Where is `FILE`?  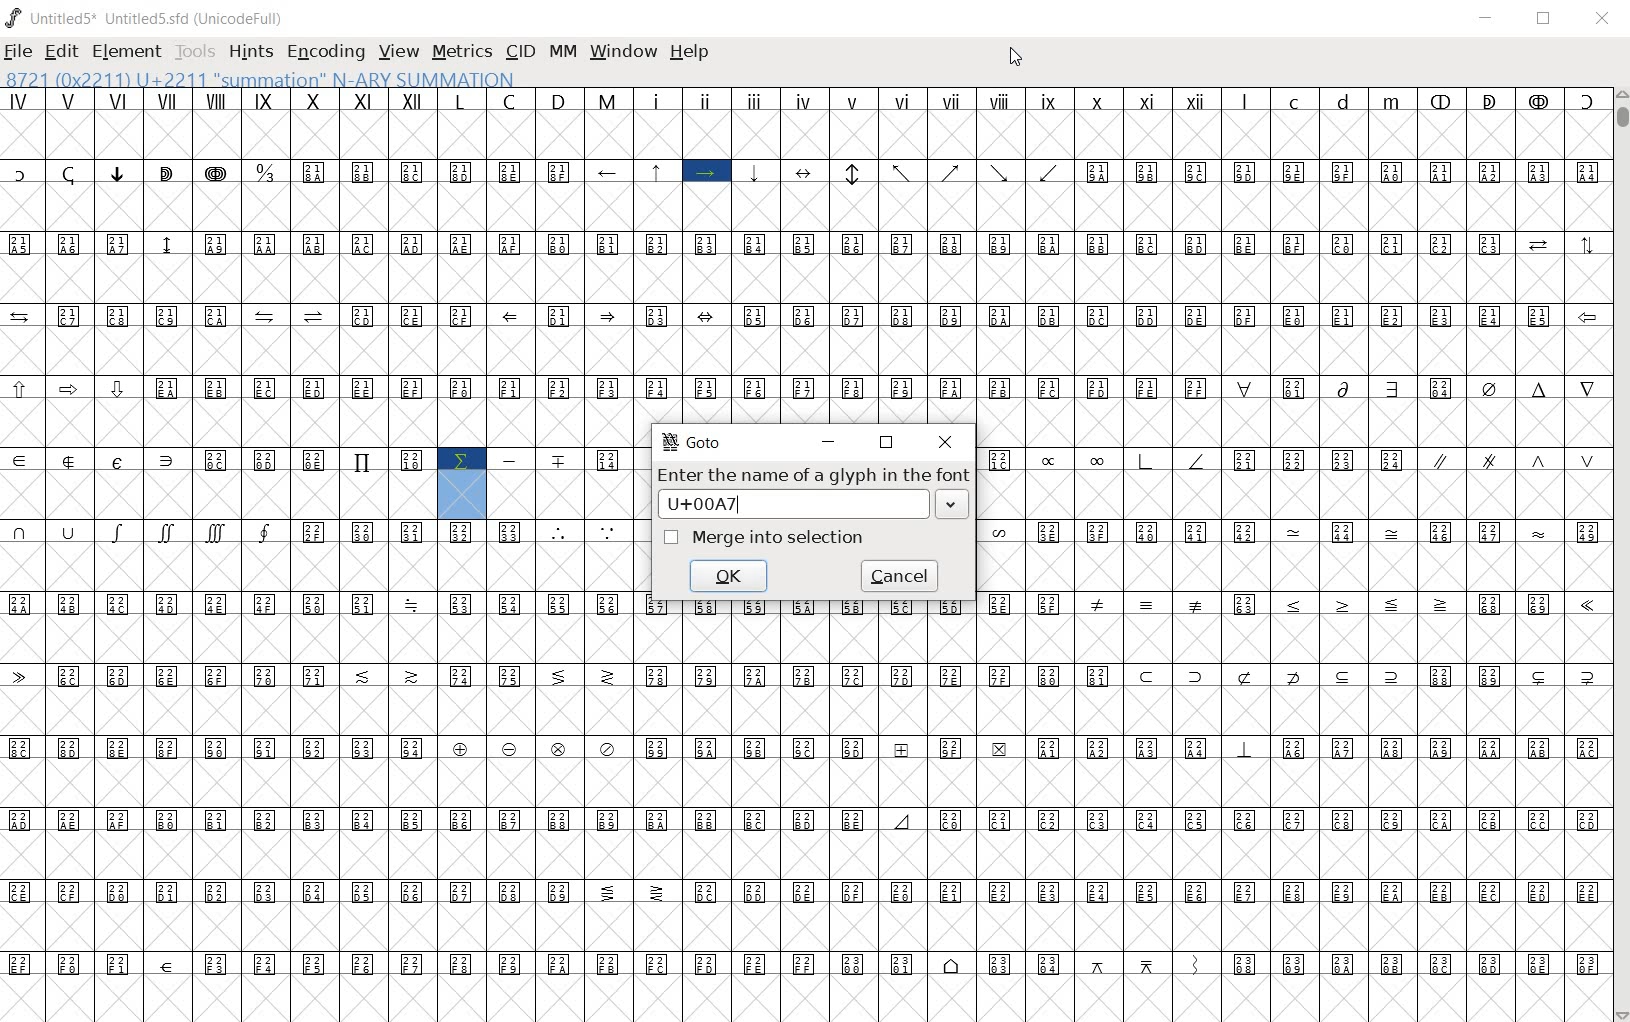
FILE is located at coordinates (20, 52).